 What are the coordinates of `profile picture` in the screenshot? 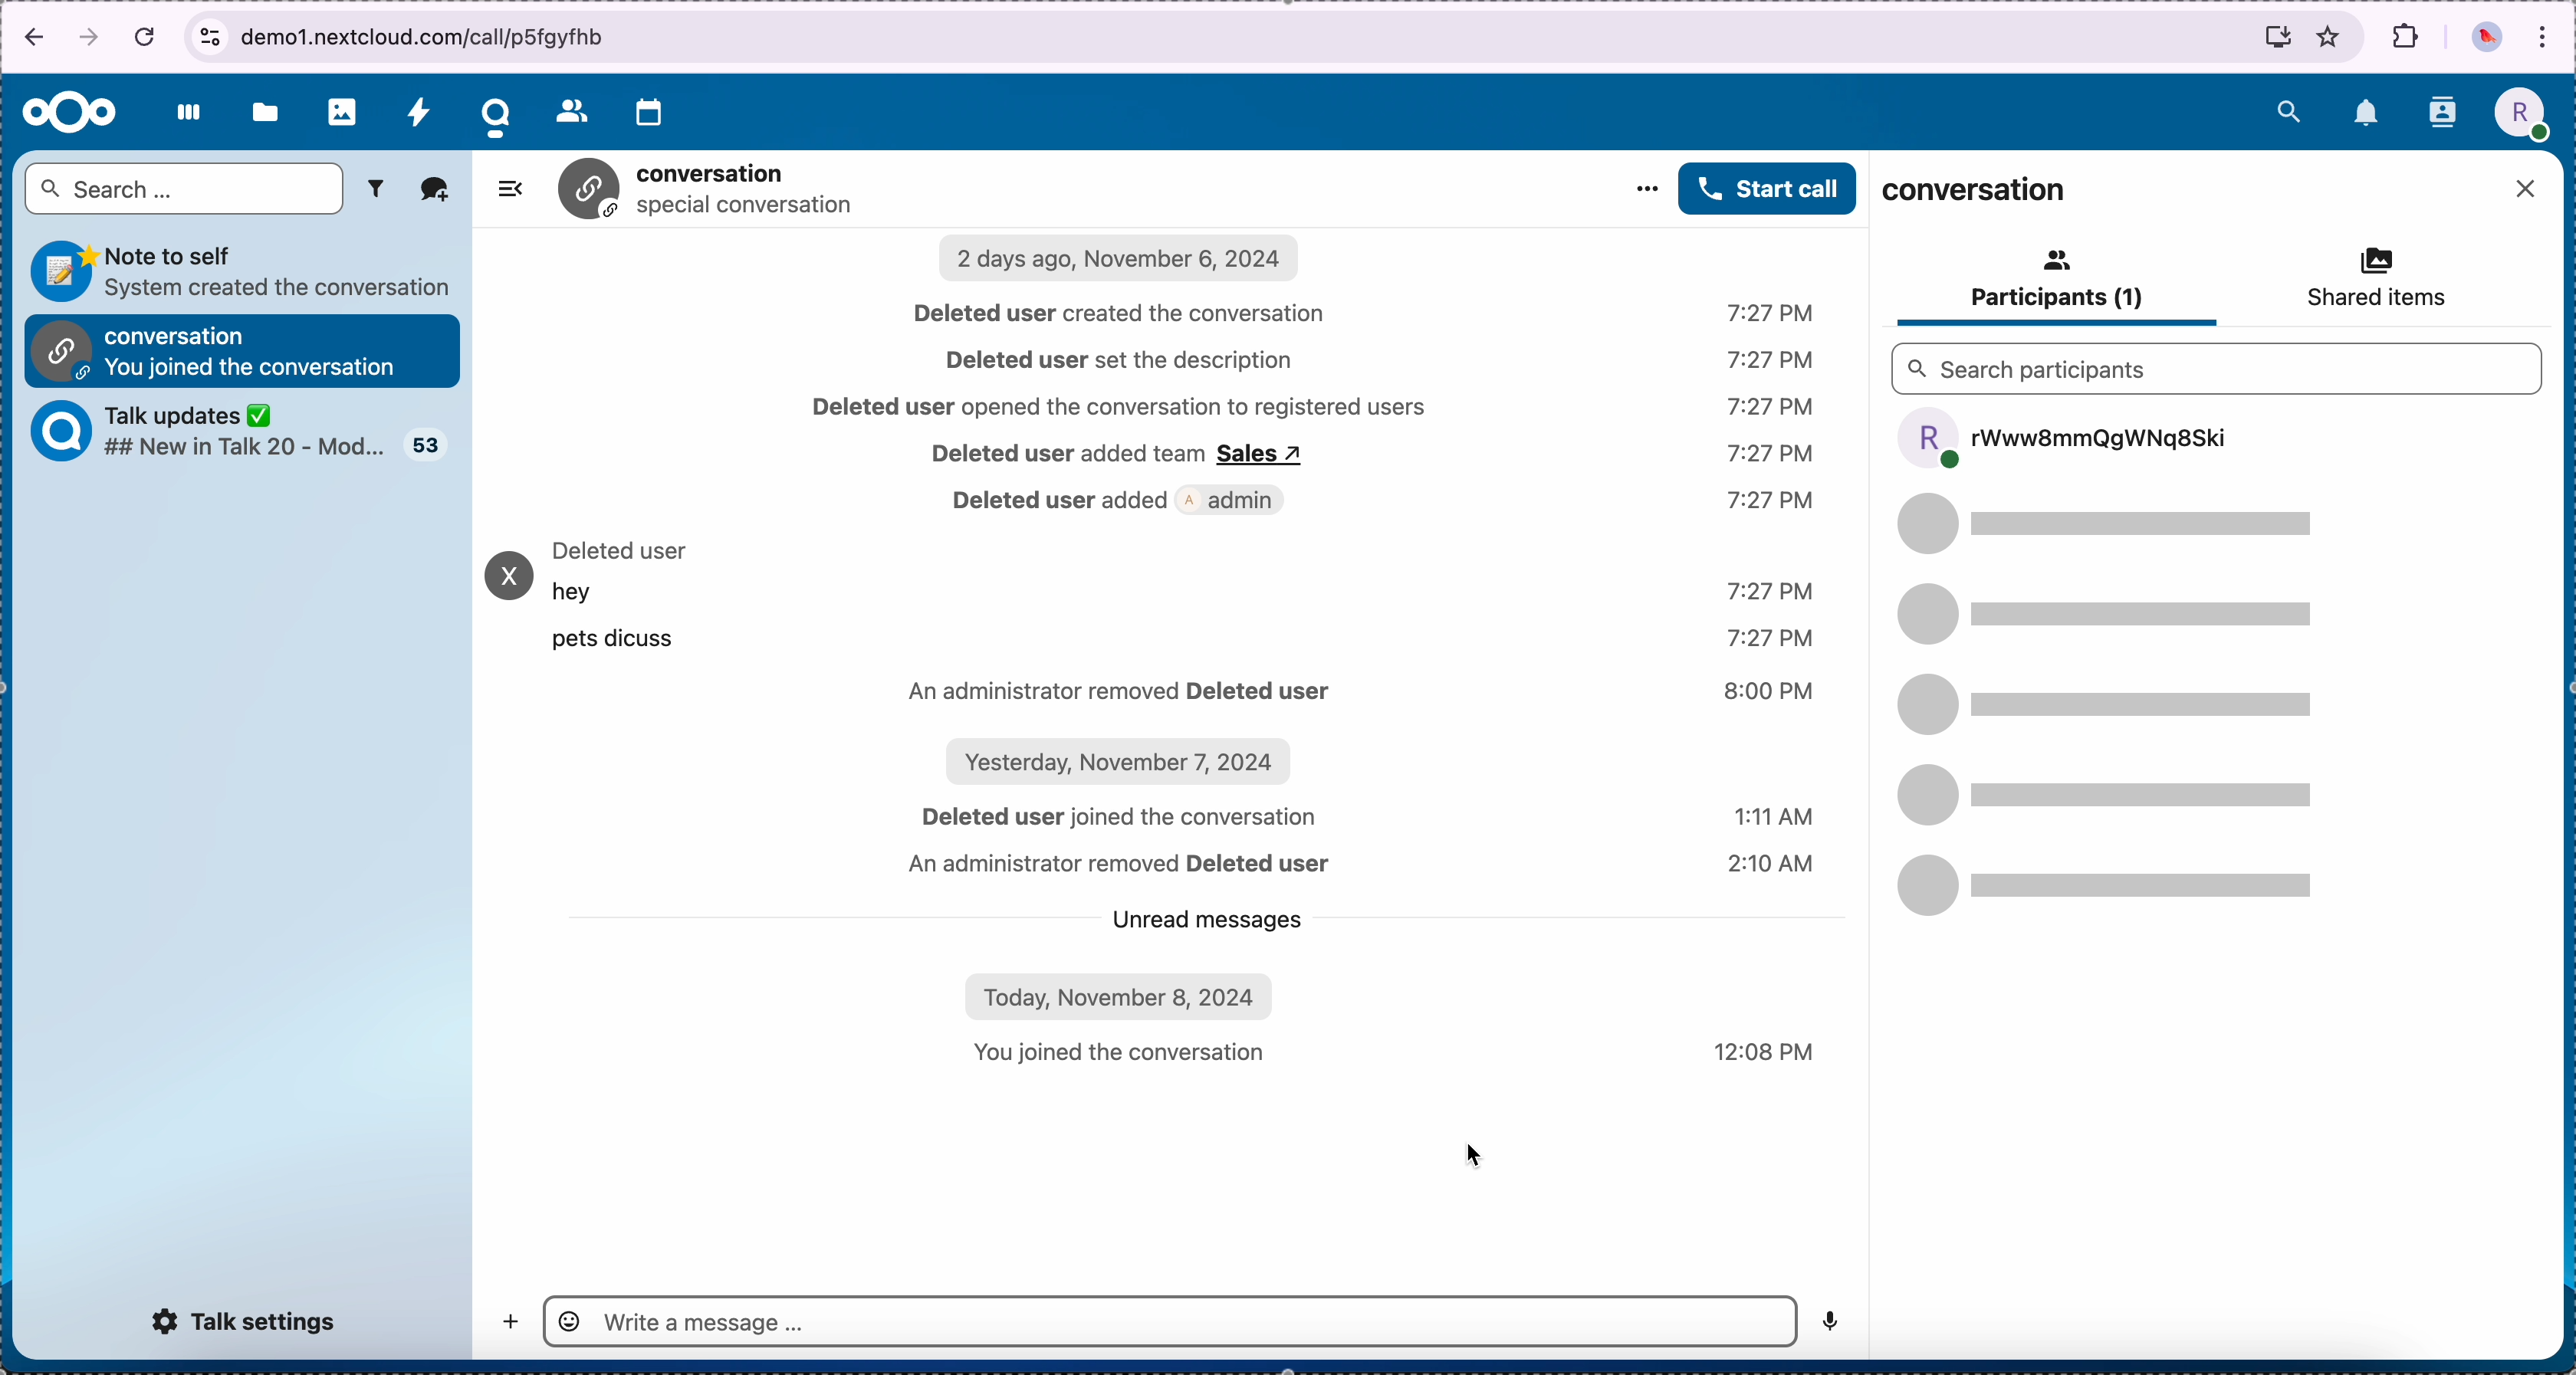 It's located at (2526, 112).